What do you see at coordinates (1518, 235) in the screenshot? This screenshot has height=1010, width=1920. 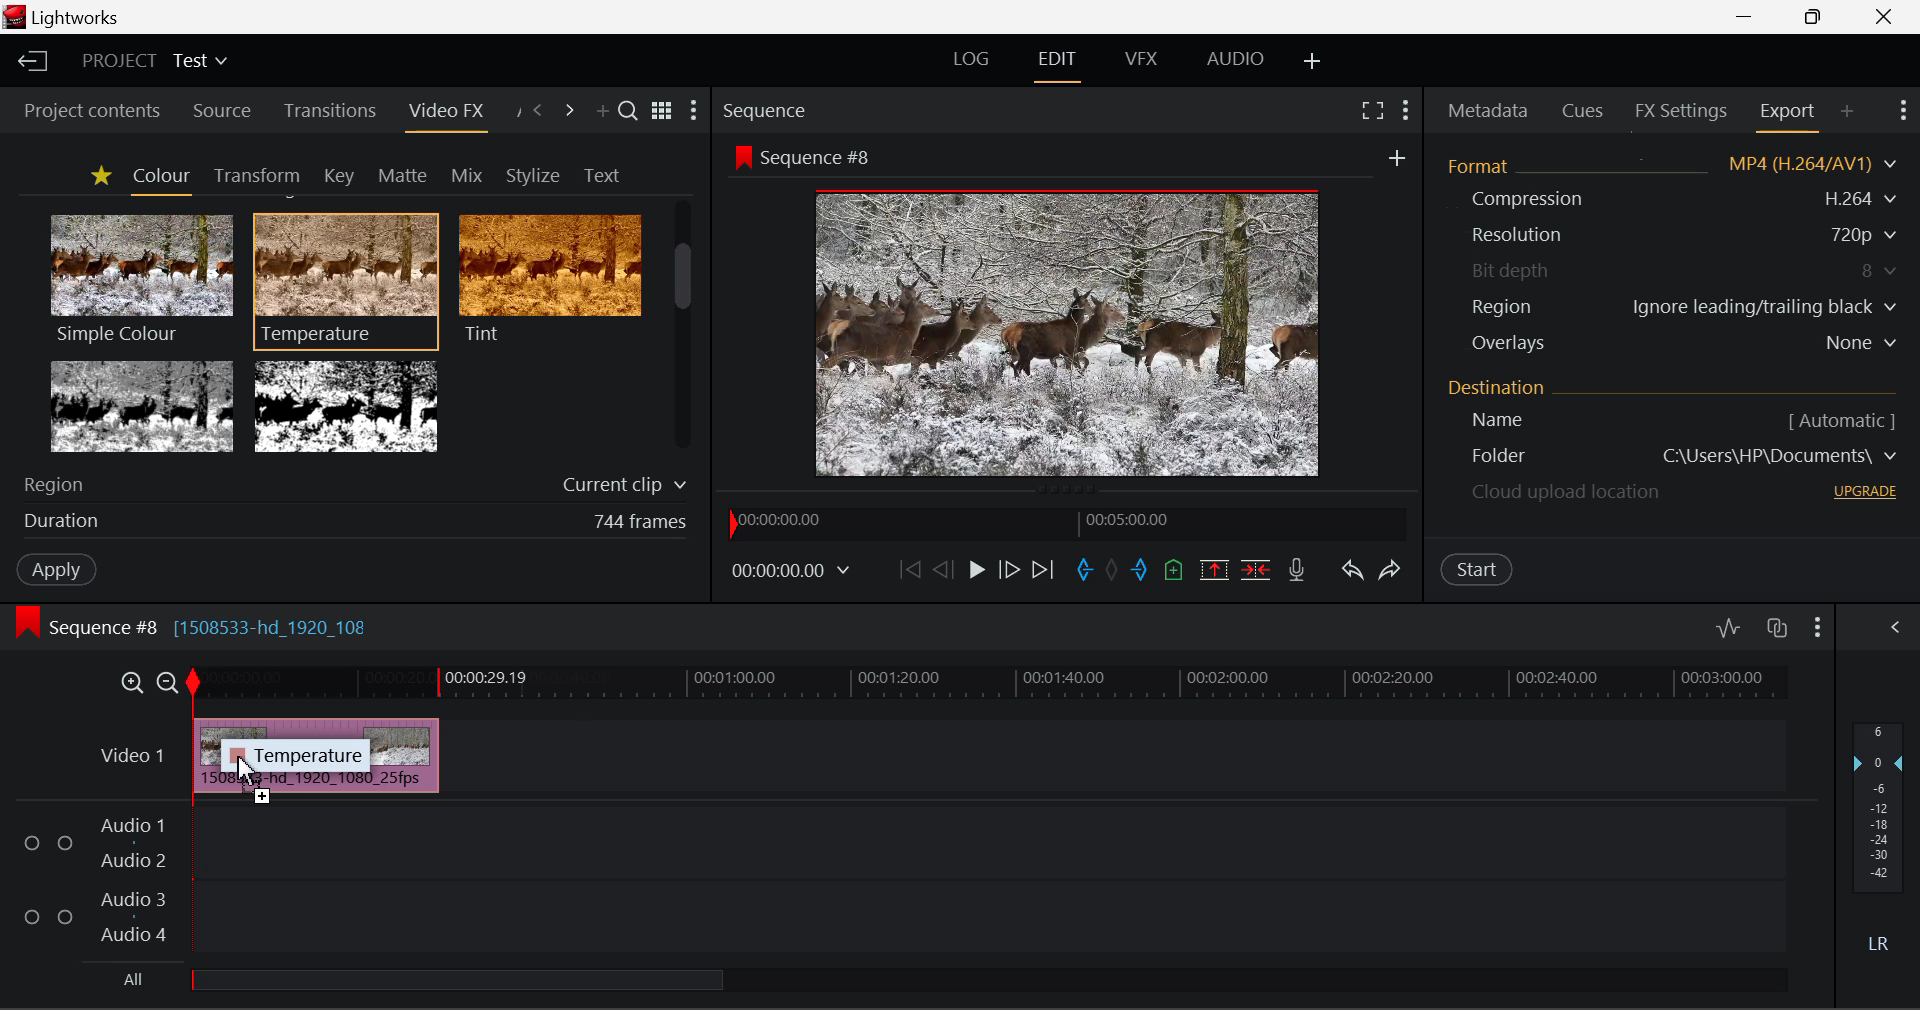 I see `Resolution` at bounding box center [1518, 235].